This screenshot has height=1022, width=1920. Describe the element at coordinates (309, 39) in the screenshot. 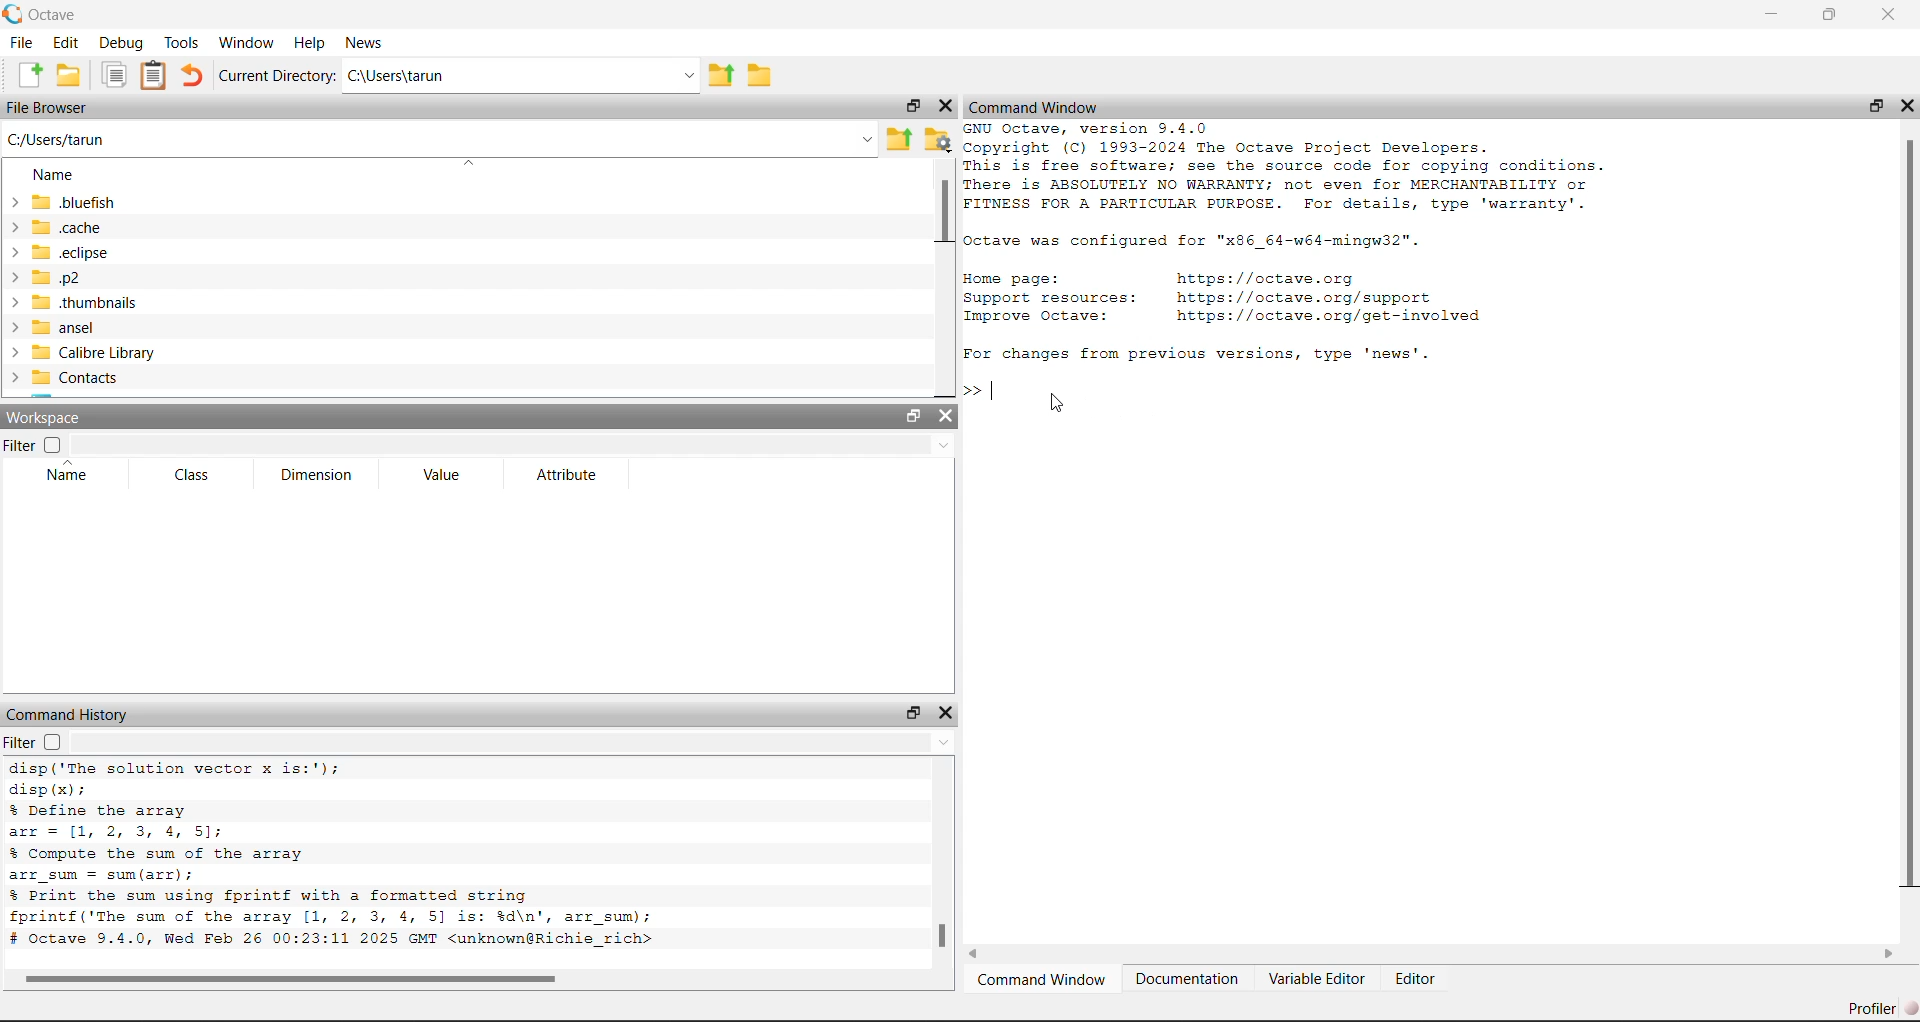

I see `Help` at that location.